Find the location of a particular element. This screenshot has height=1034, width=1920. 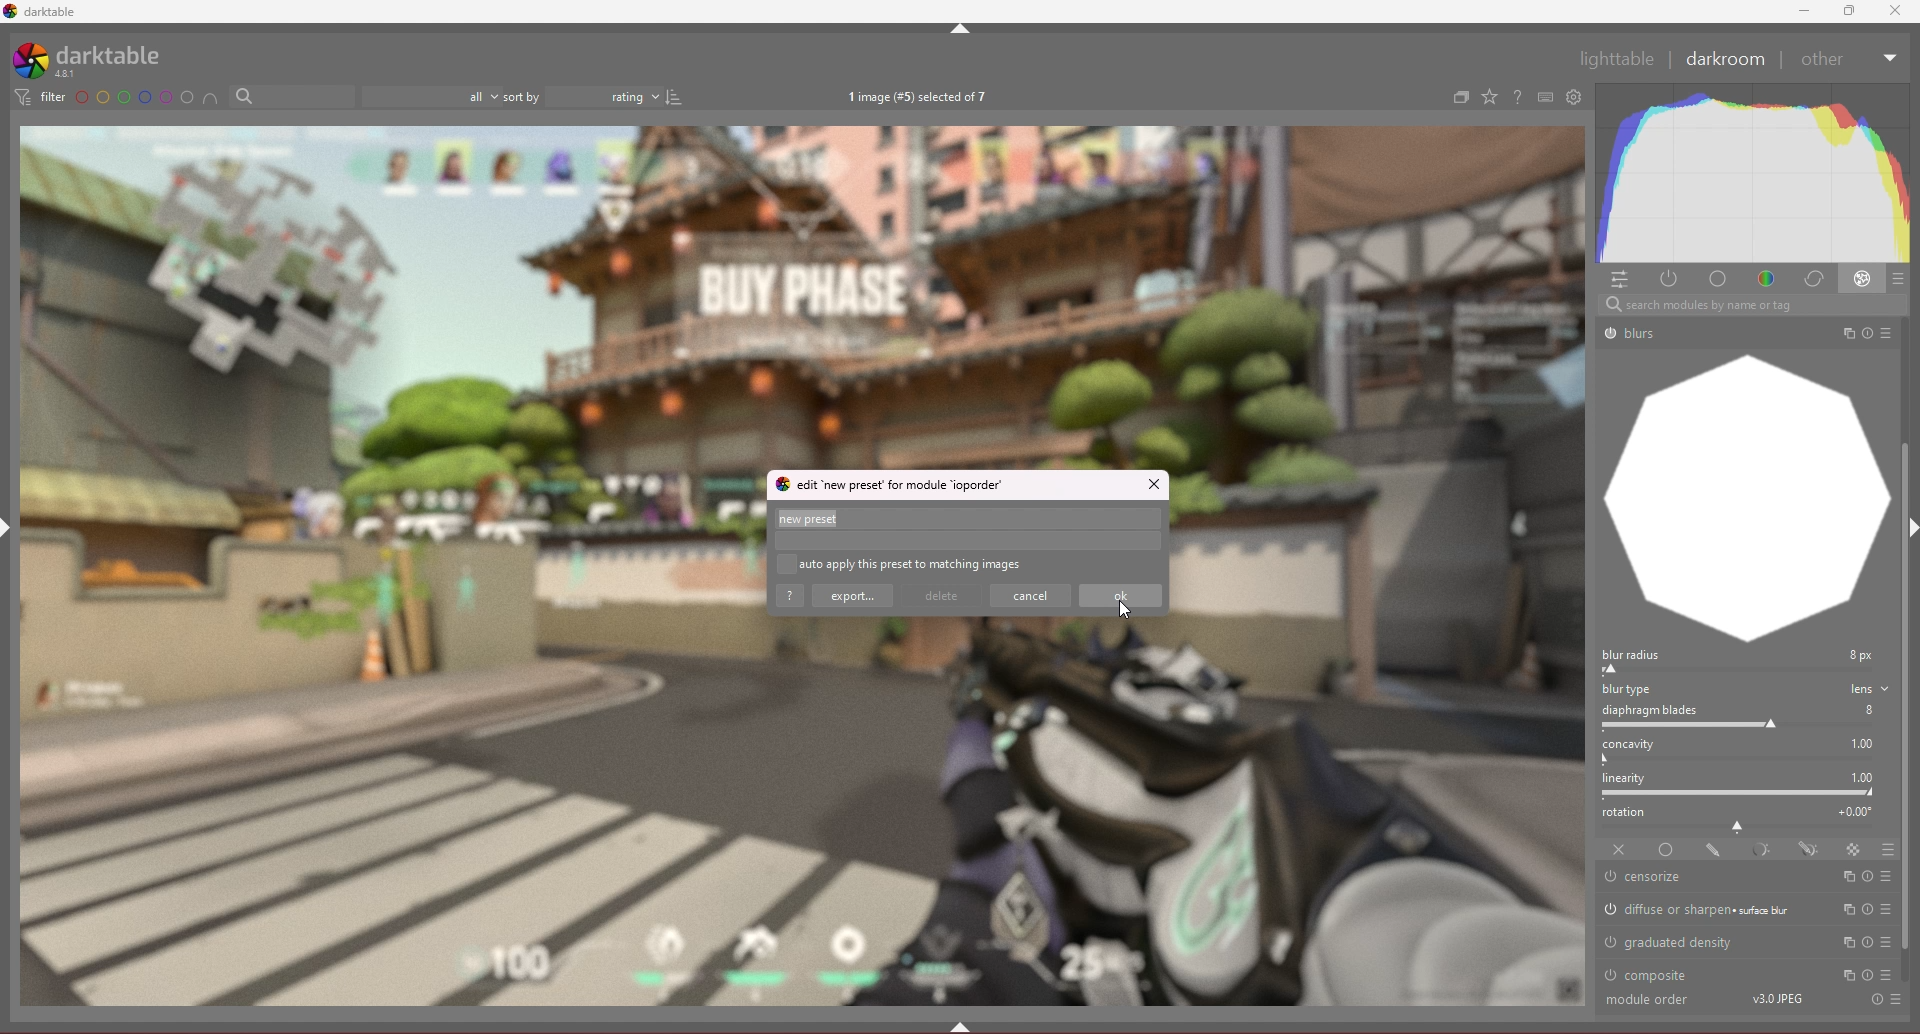

preset name is located at coordinates (823, 518).